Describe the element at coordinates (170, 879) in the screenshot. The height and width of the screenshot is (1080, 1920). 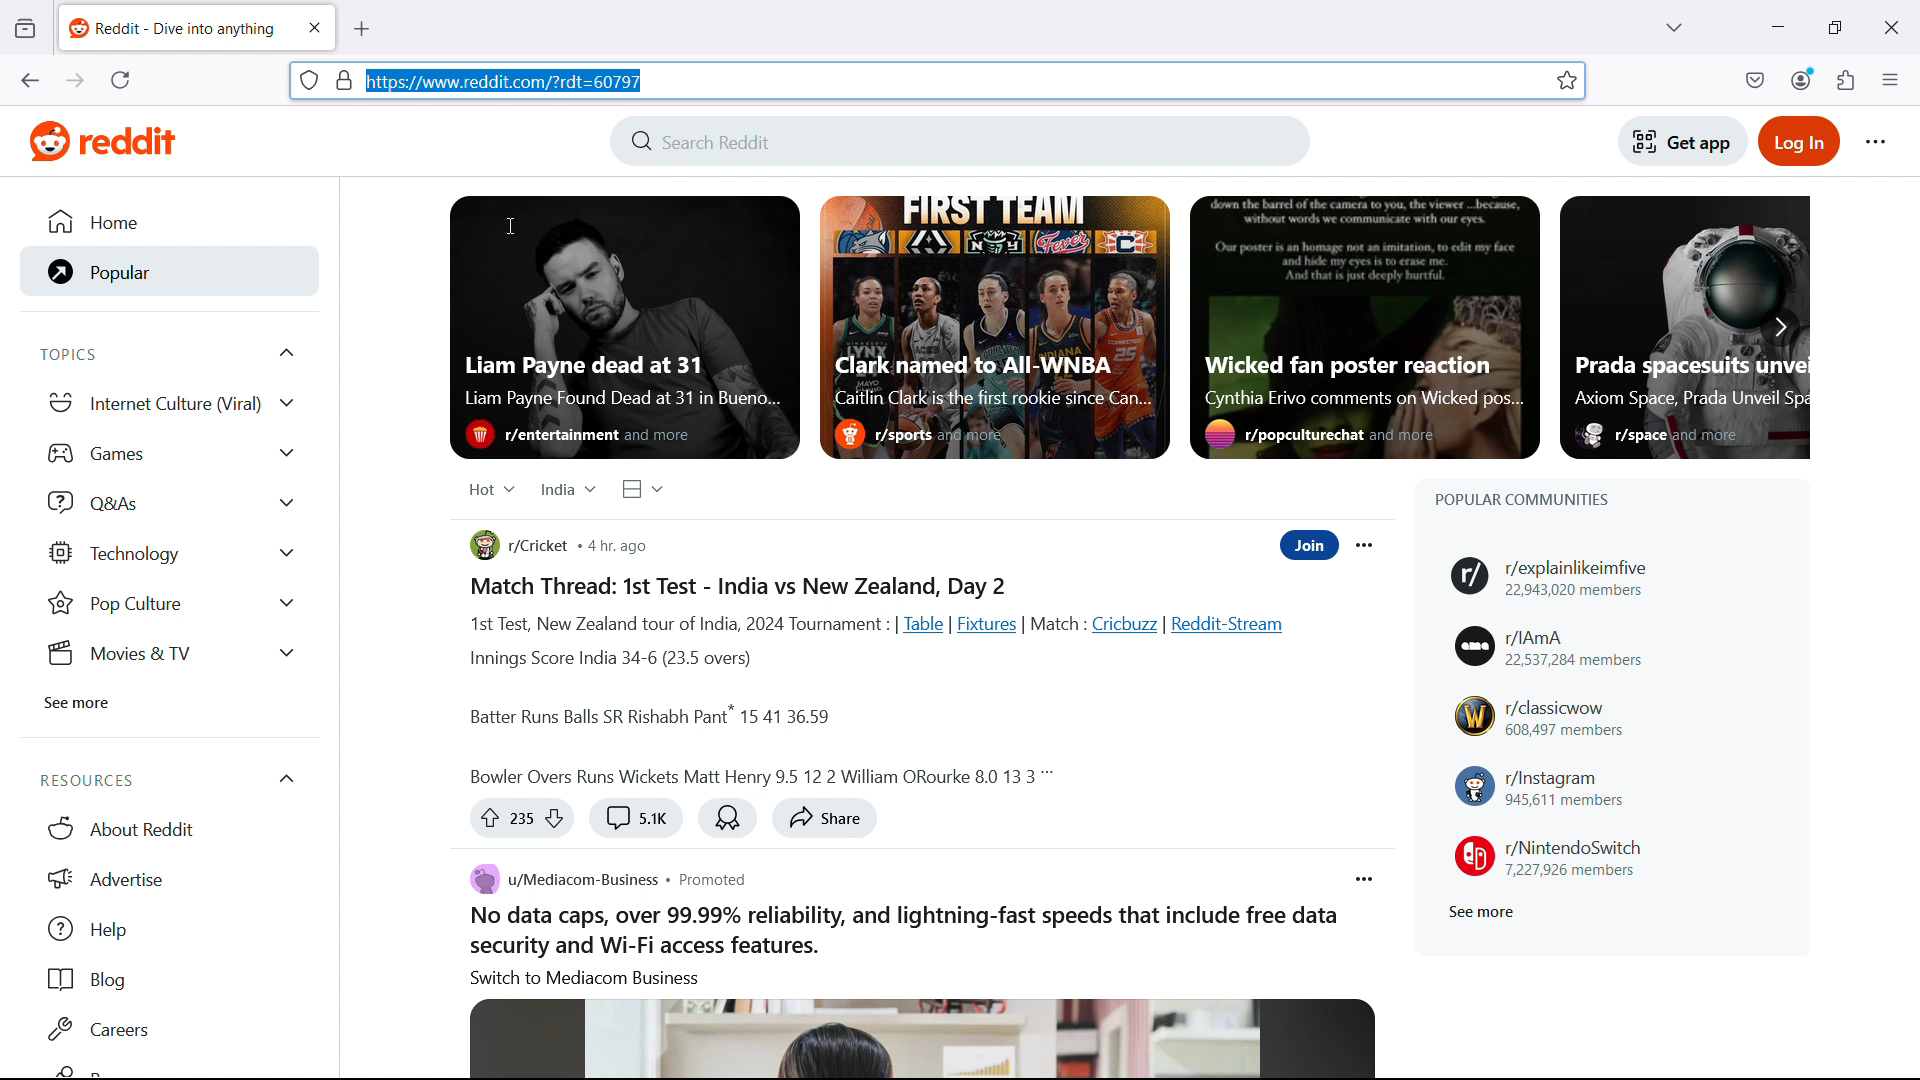
I see `Advertise` at that location.